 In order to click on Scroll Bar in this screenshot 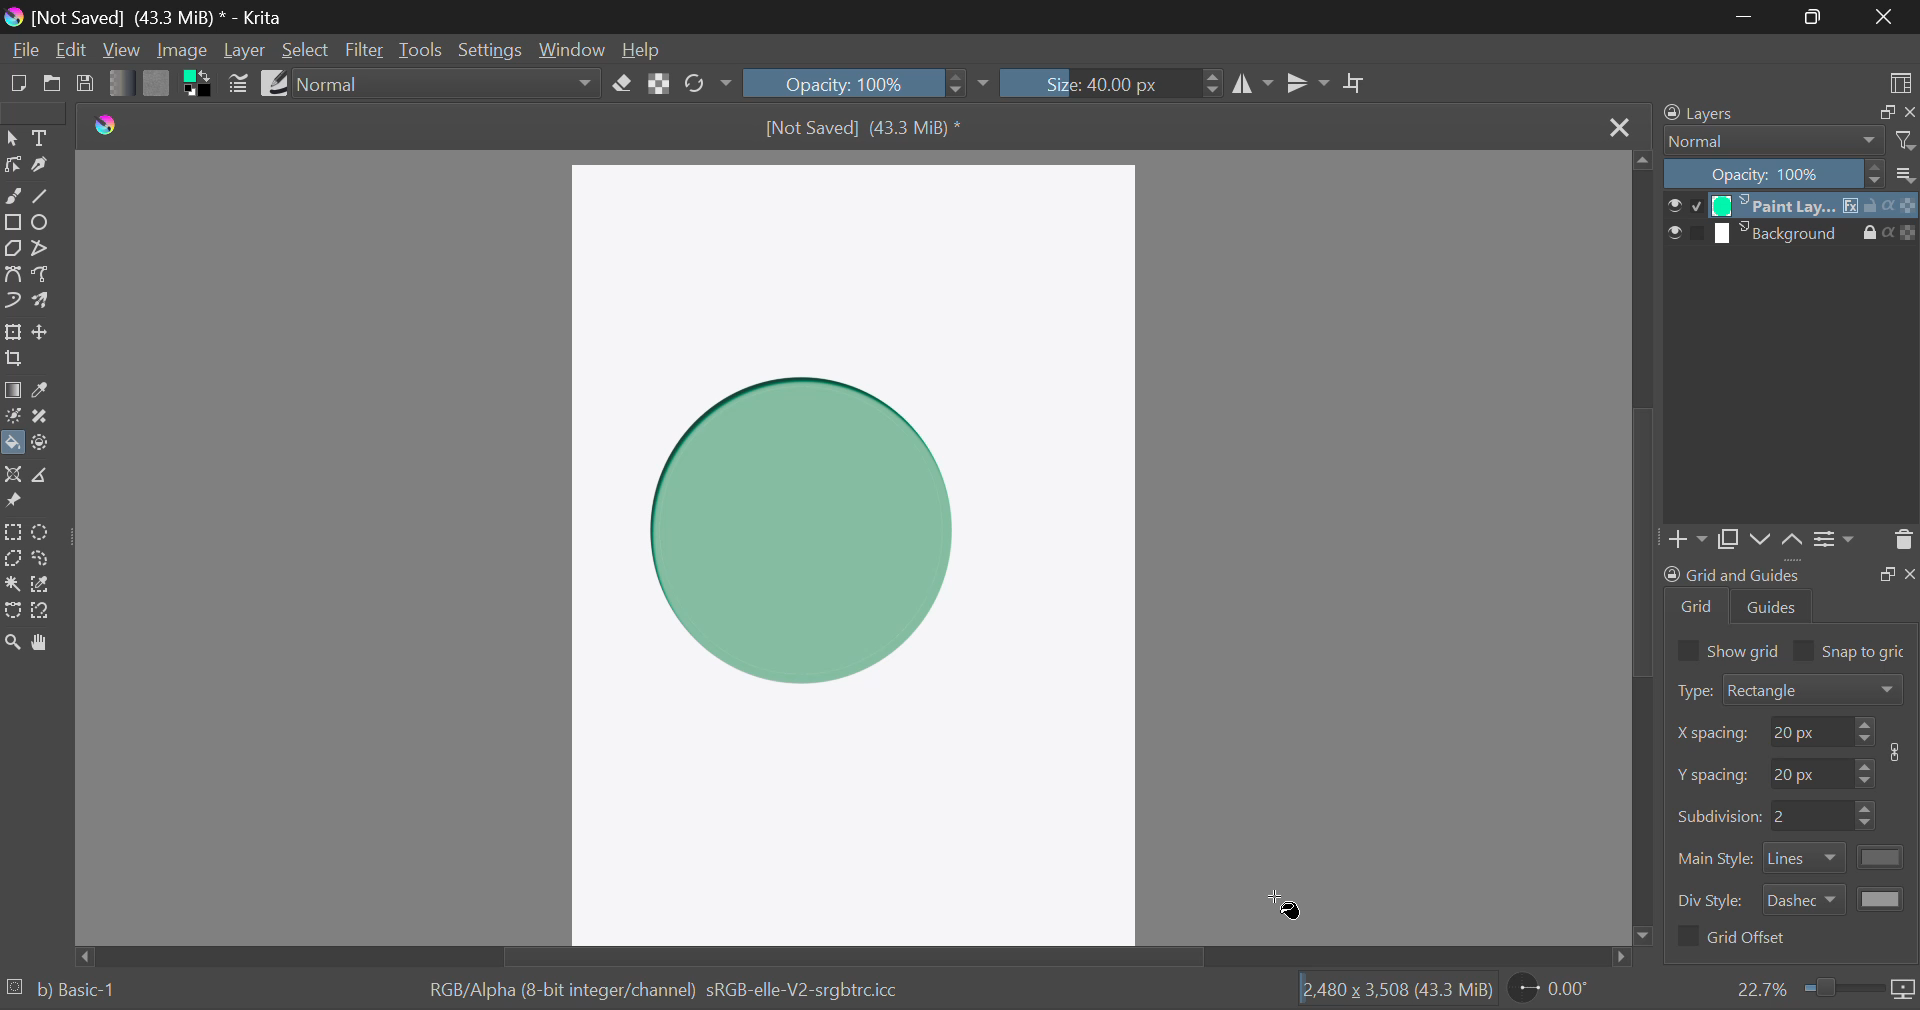, I will do `click(1646, 543)`.